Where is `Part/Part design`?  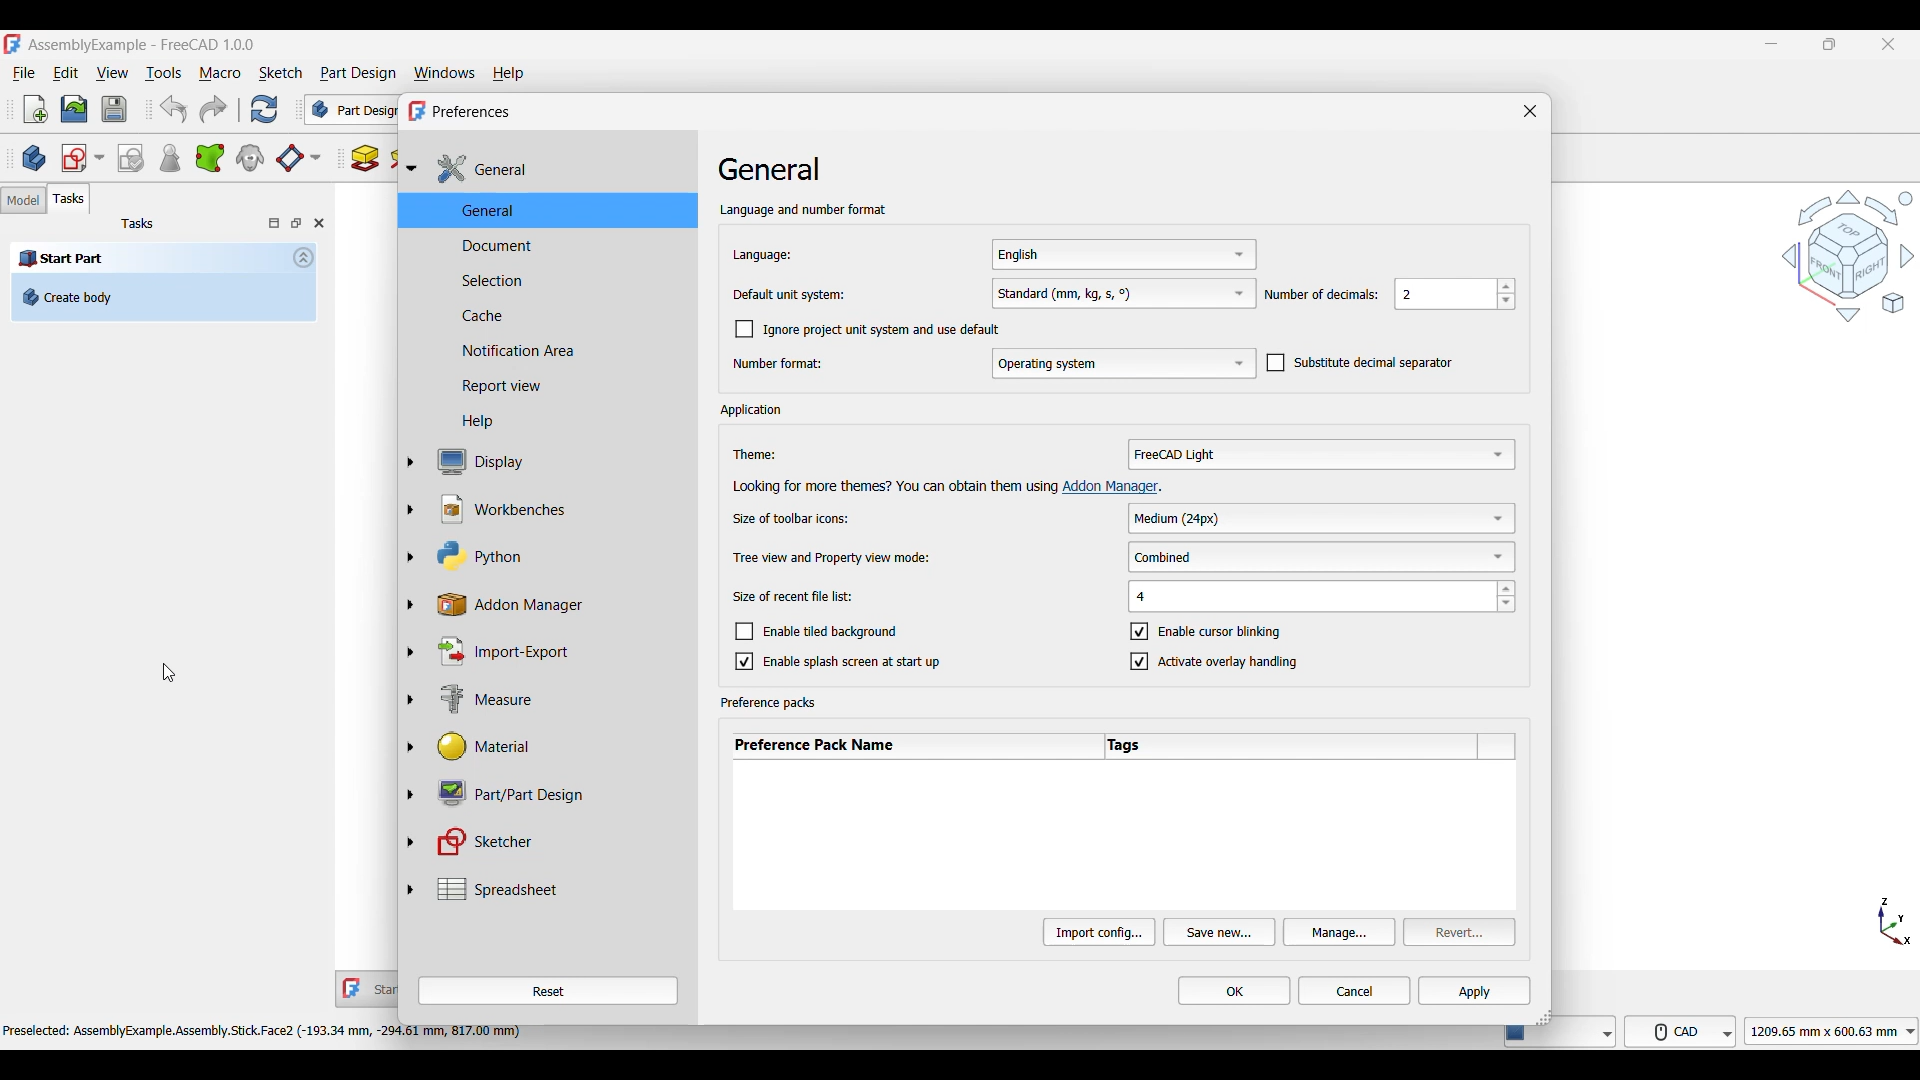
Part/Part design is located at coordinates (556, 792).